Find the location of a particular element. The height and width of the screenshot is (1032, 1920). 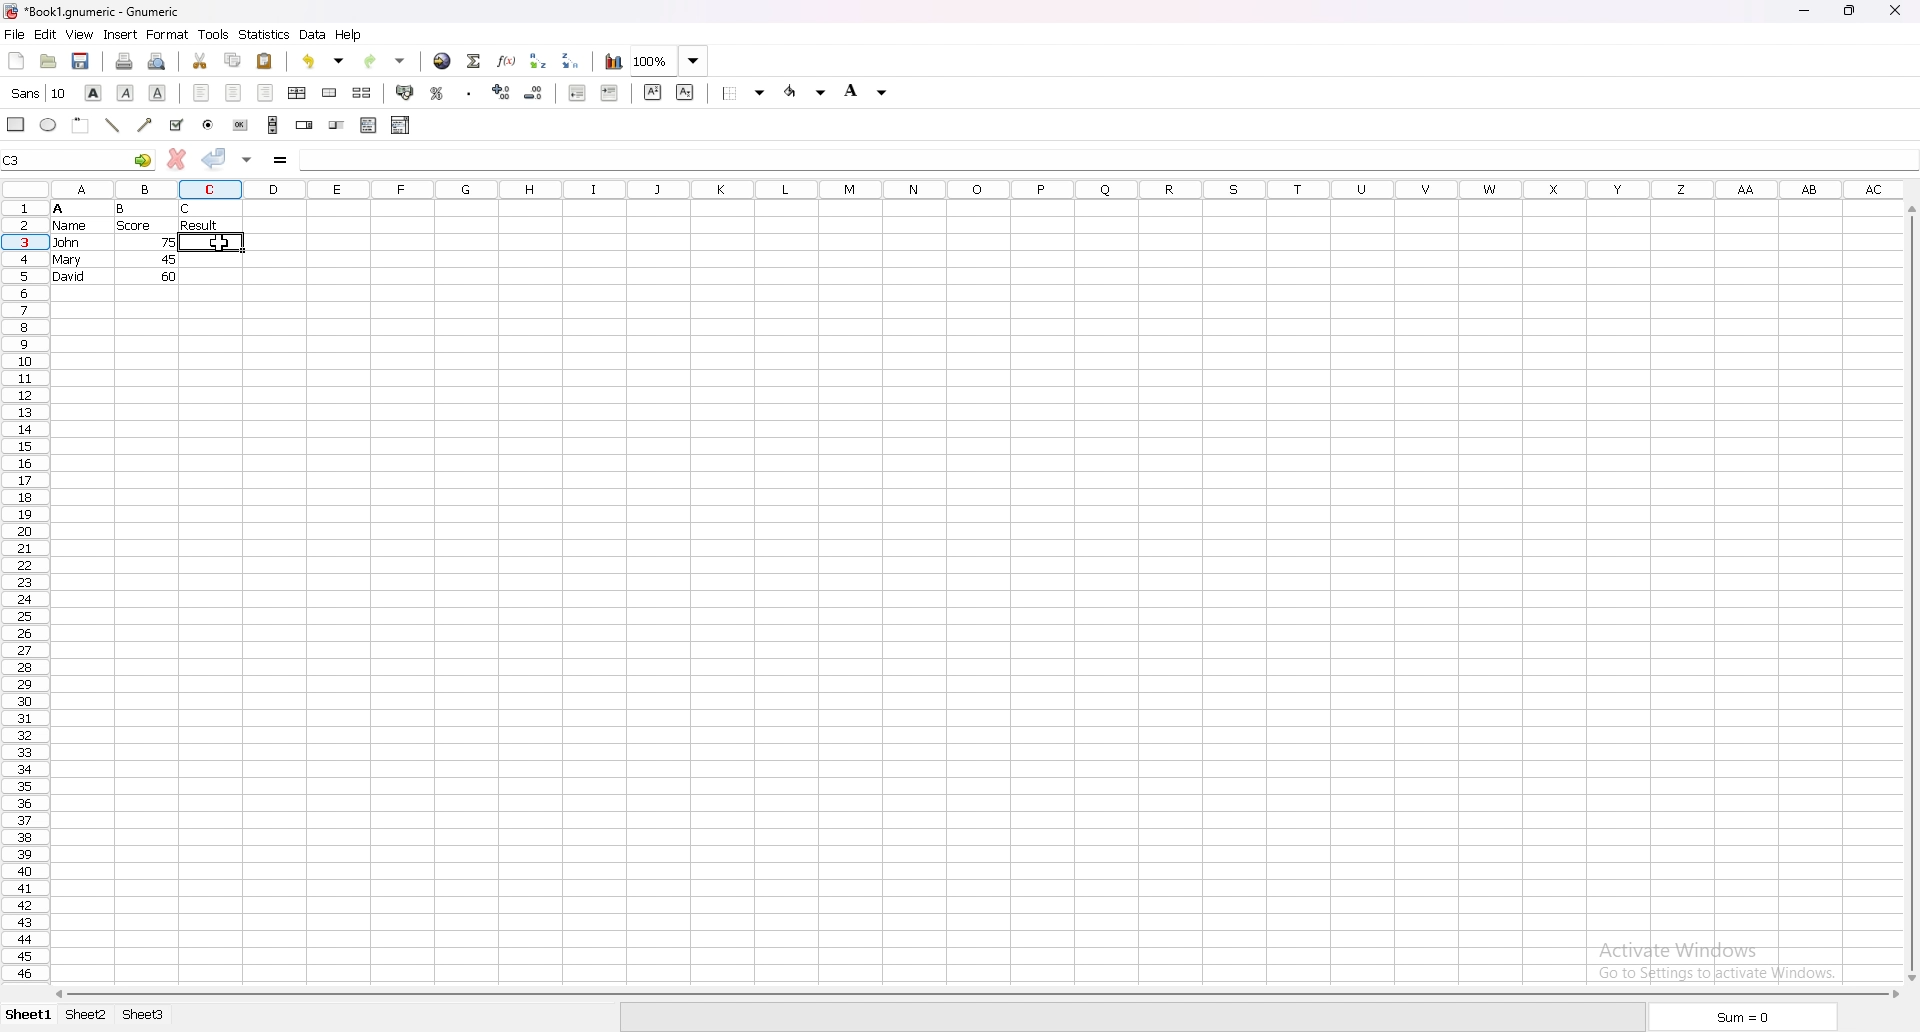

accounting is located at coordinates (405, 93).